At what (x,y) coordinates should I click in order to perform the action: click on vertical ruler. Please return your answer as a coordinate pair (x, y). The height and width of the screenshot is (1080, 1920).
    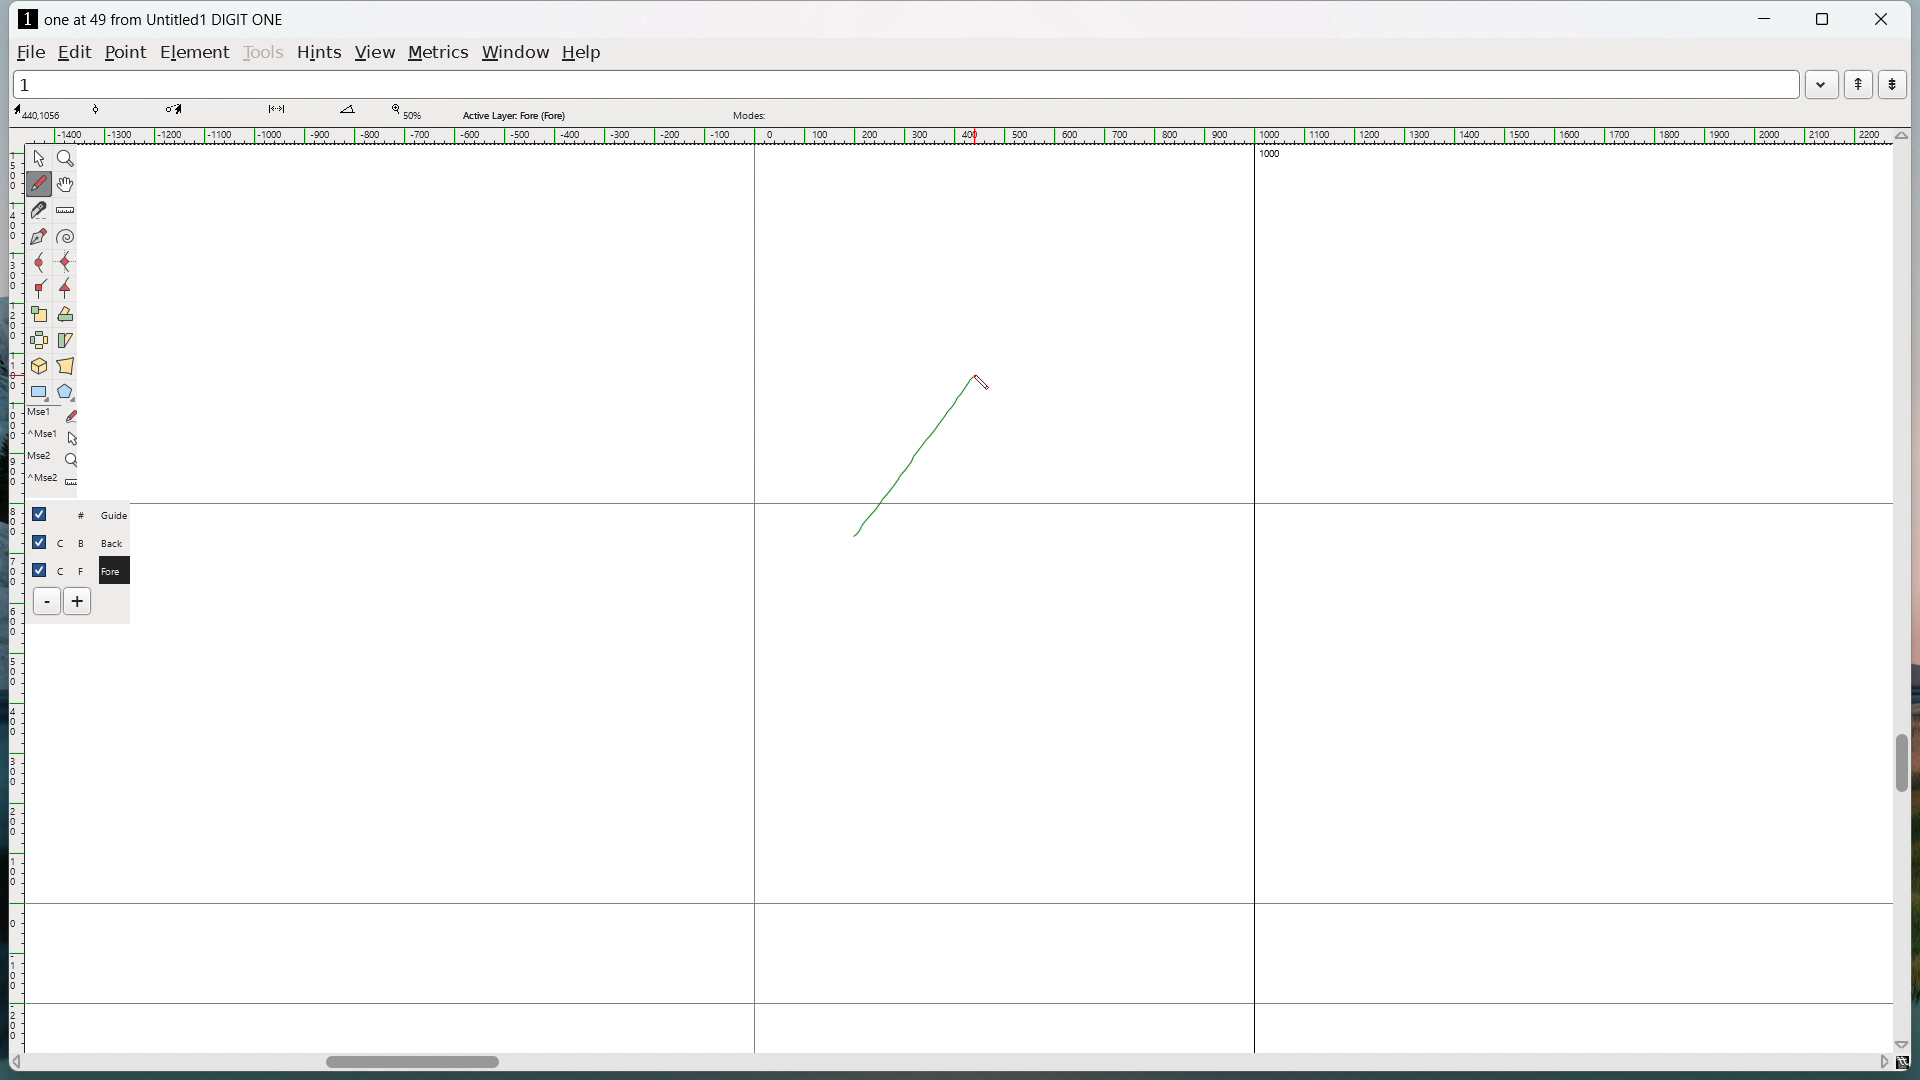
    Looking at the image, I should click on (14, 588).